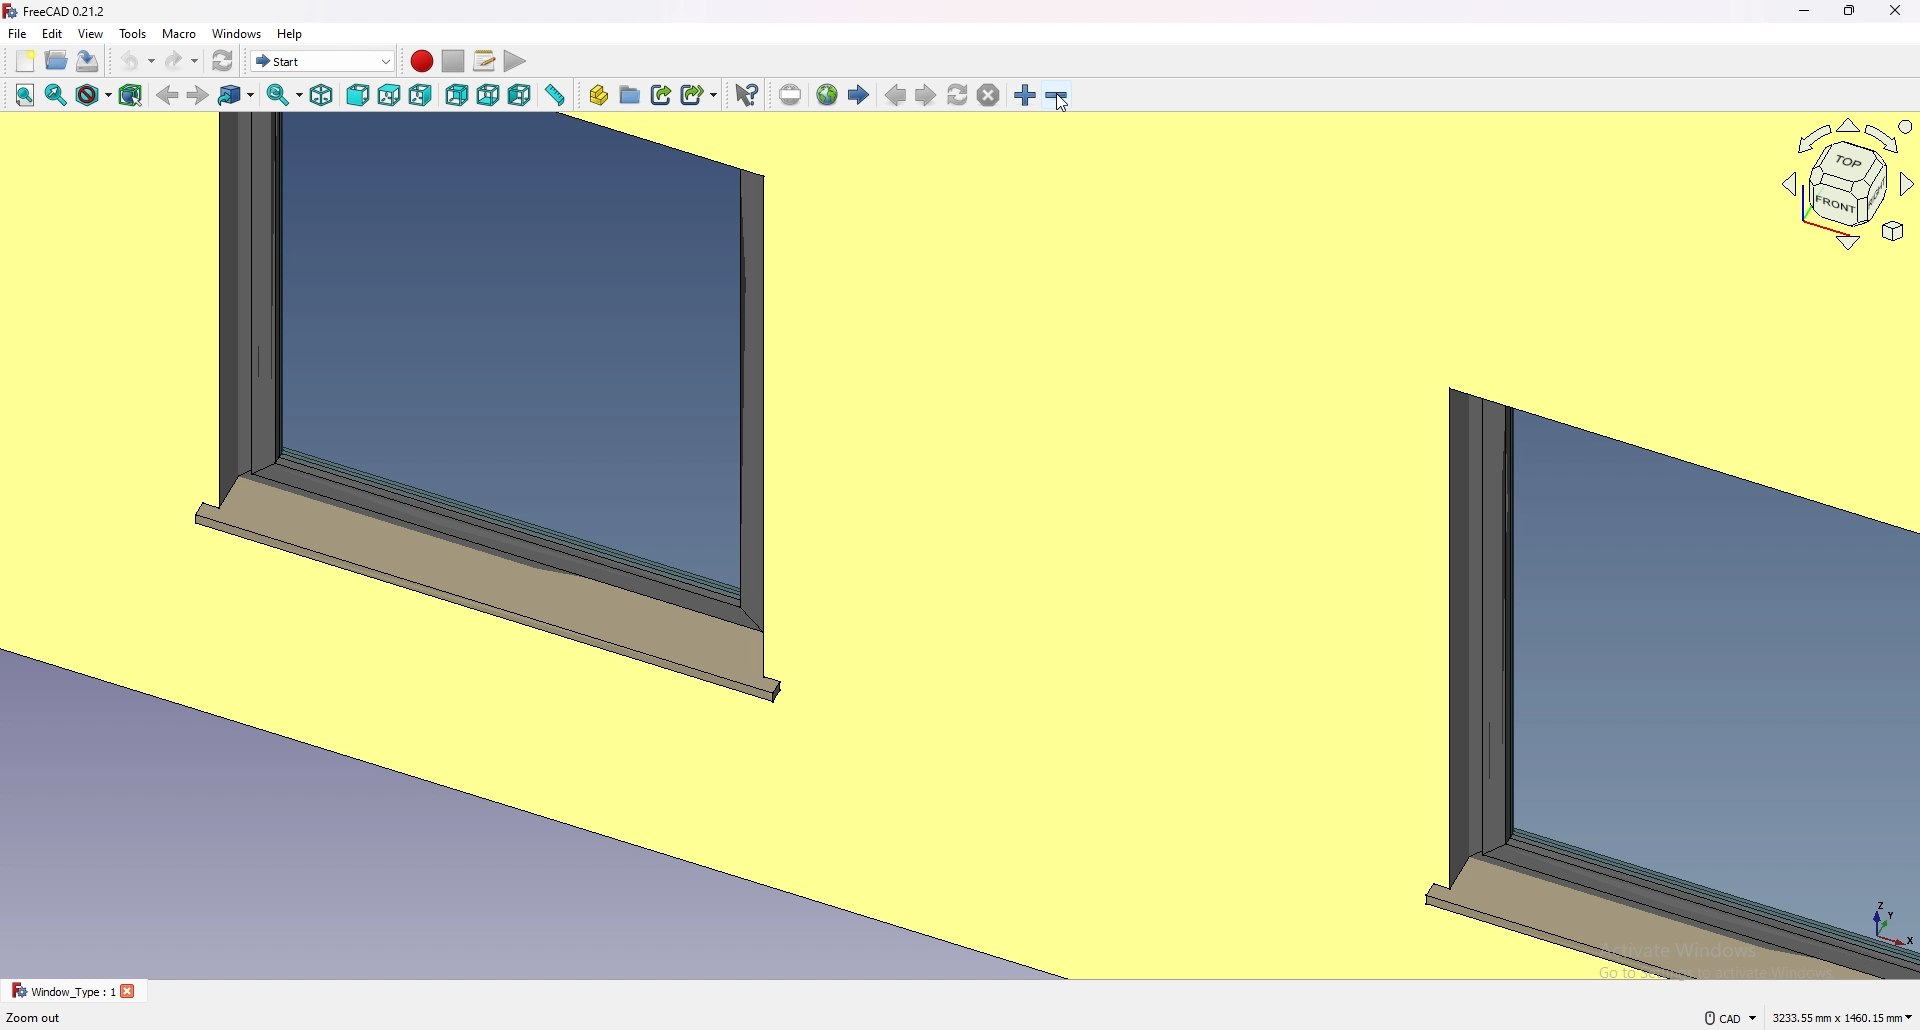  What do you see at coordinates (18, 33) in the screenshot?
I see `file` at bounding box center [18, 33].